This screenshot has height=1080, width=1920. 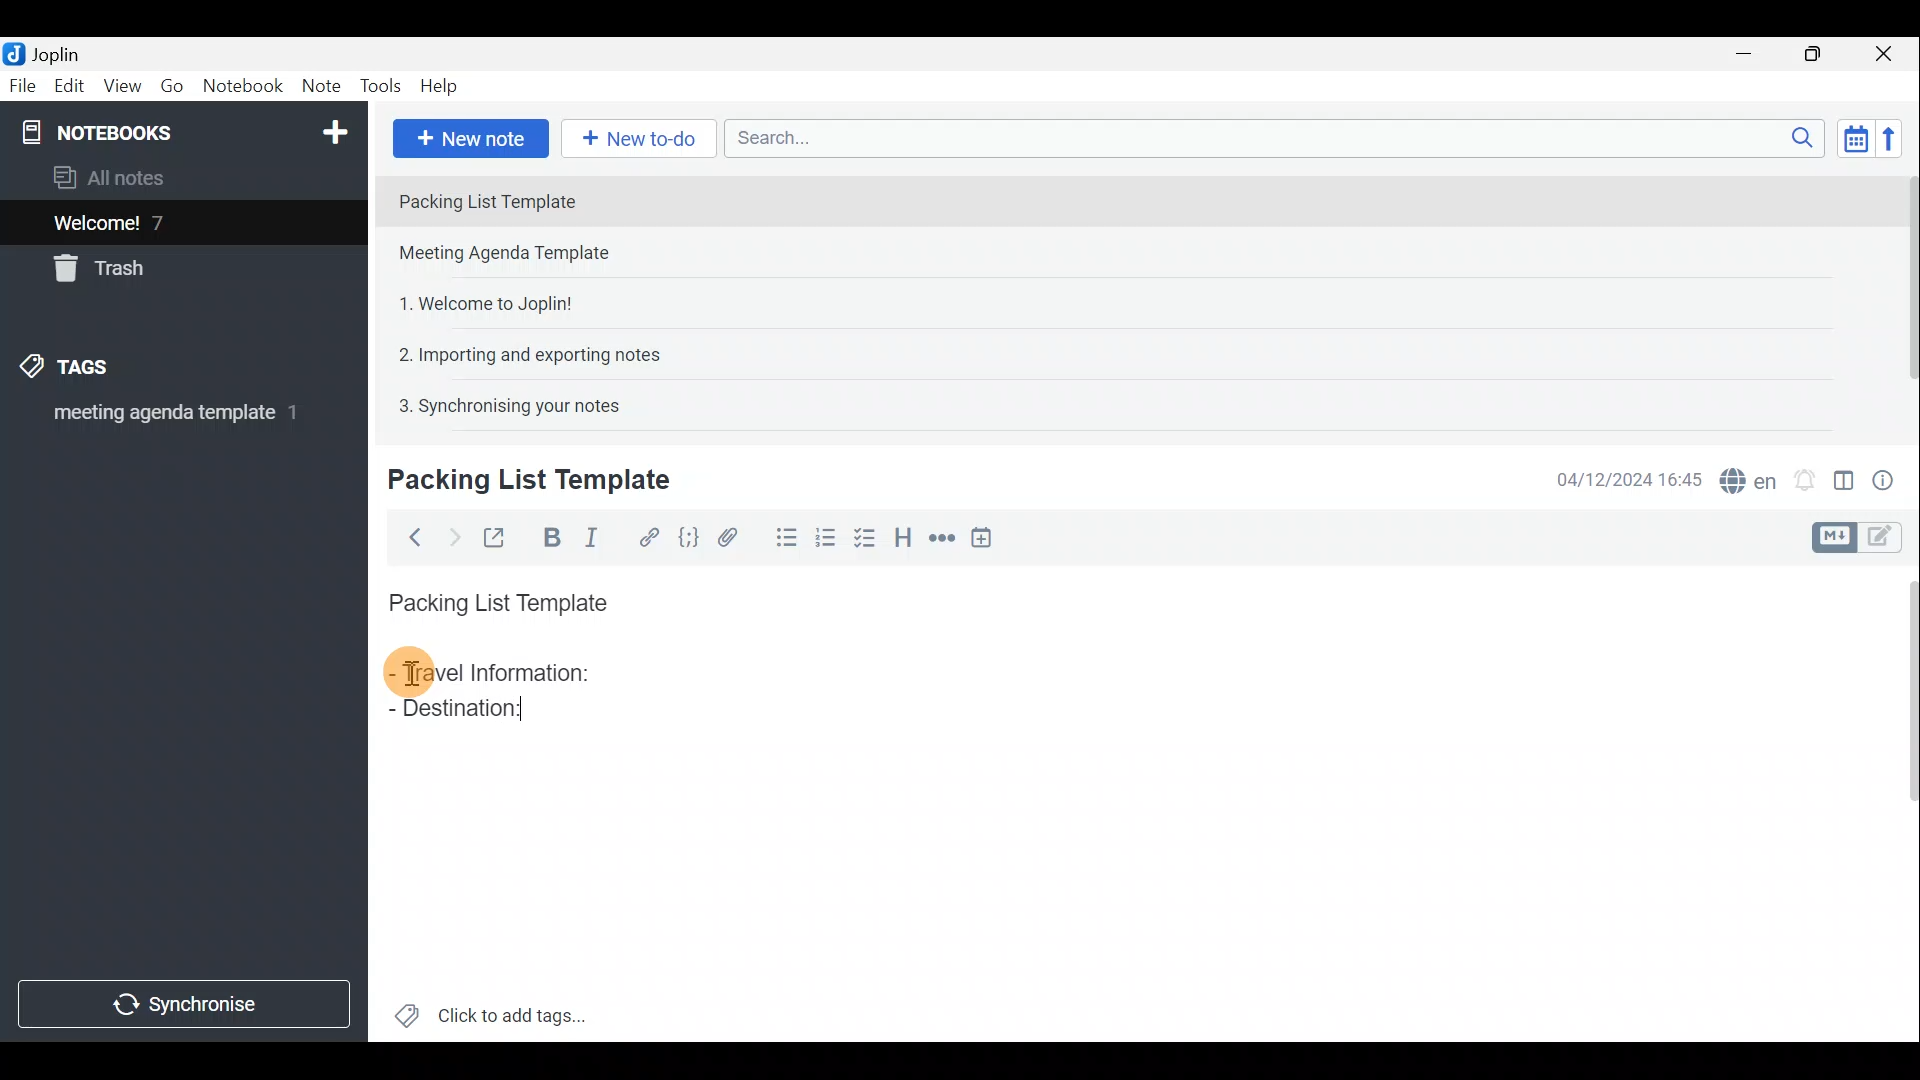 What do you see at coordinates (519, 351) in the screenshot?
I see `Note 4` at bounding box center [519, 351].